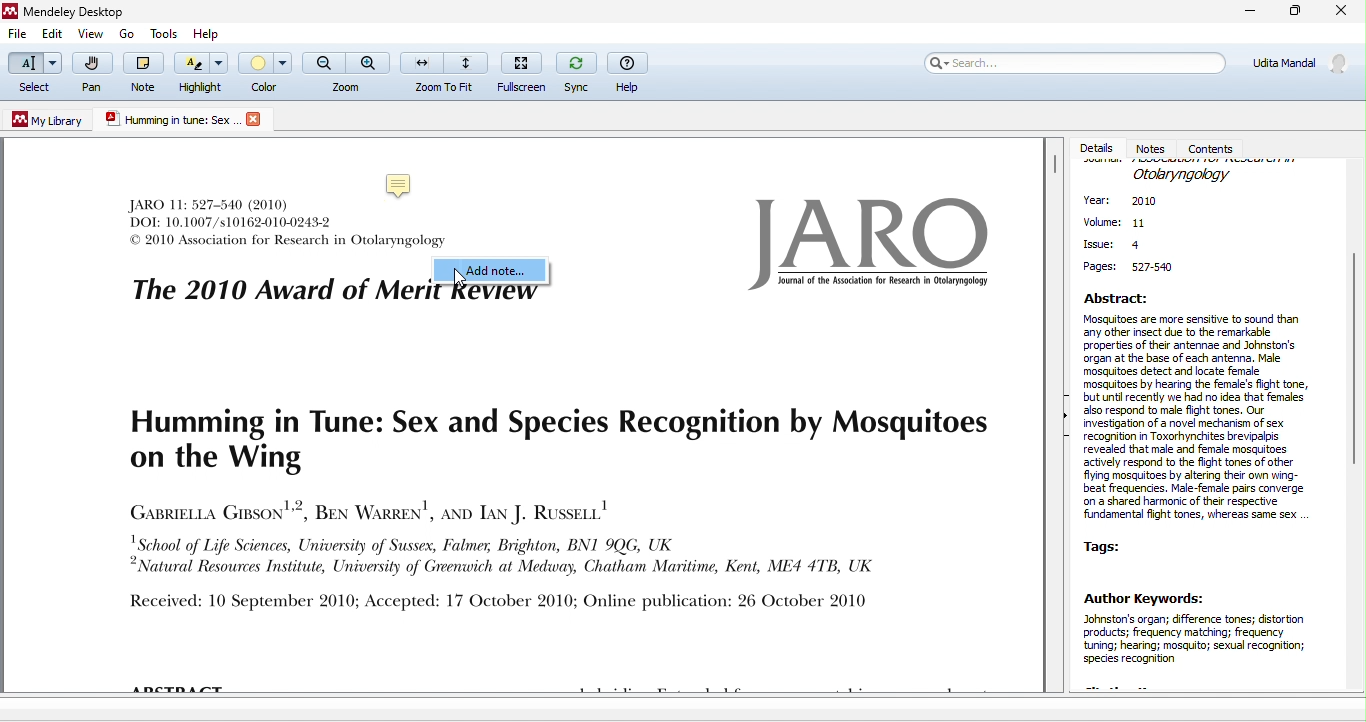 The width and height of the screenshot is (1366, 722). I want to click on zoom to fit, so click(445, 71).